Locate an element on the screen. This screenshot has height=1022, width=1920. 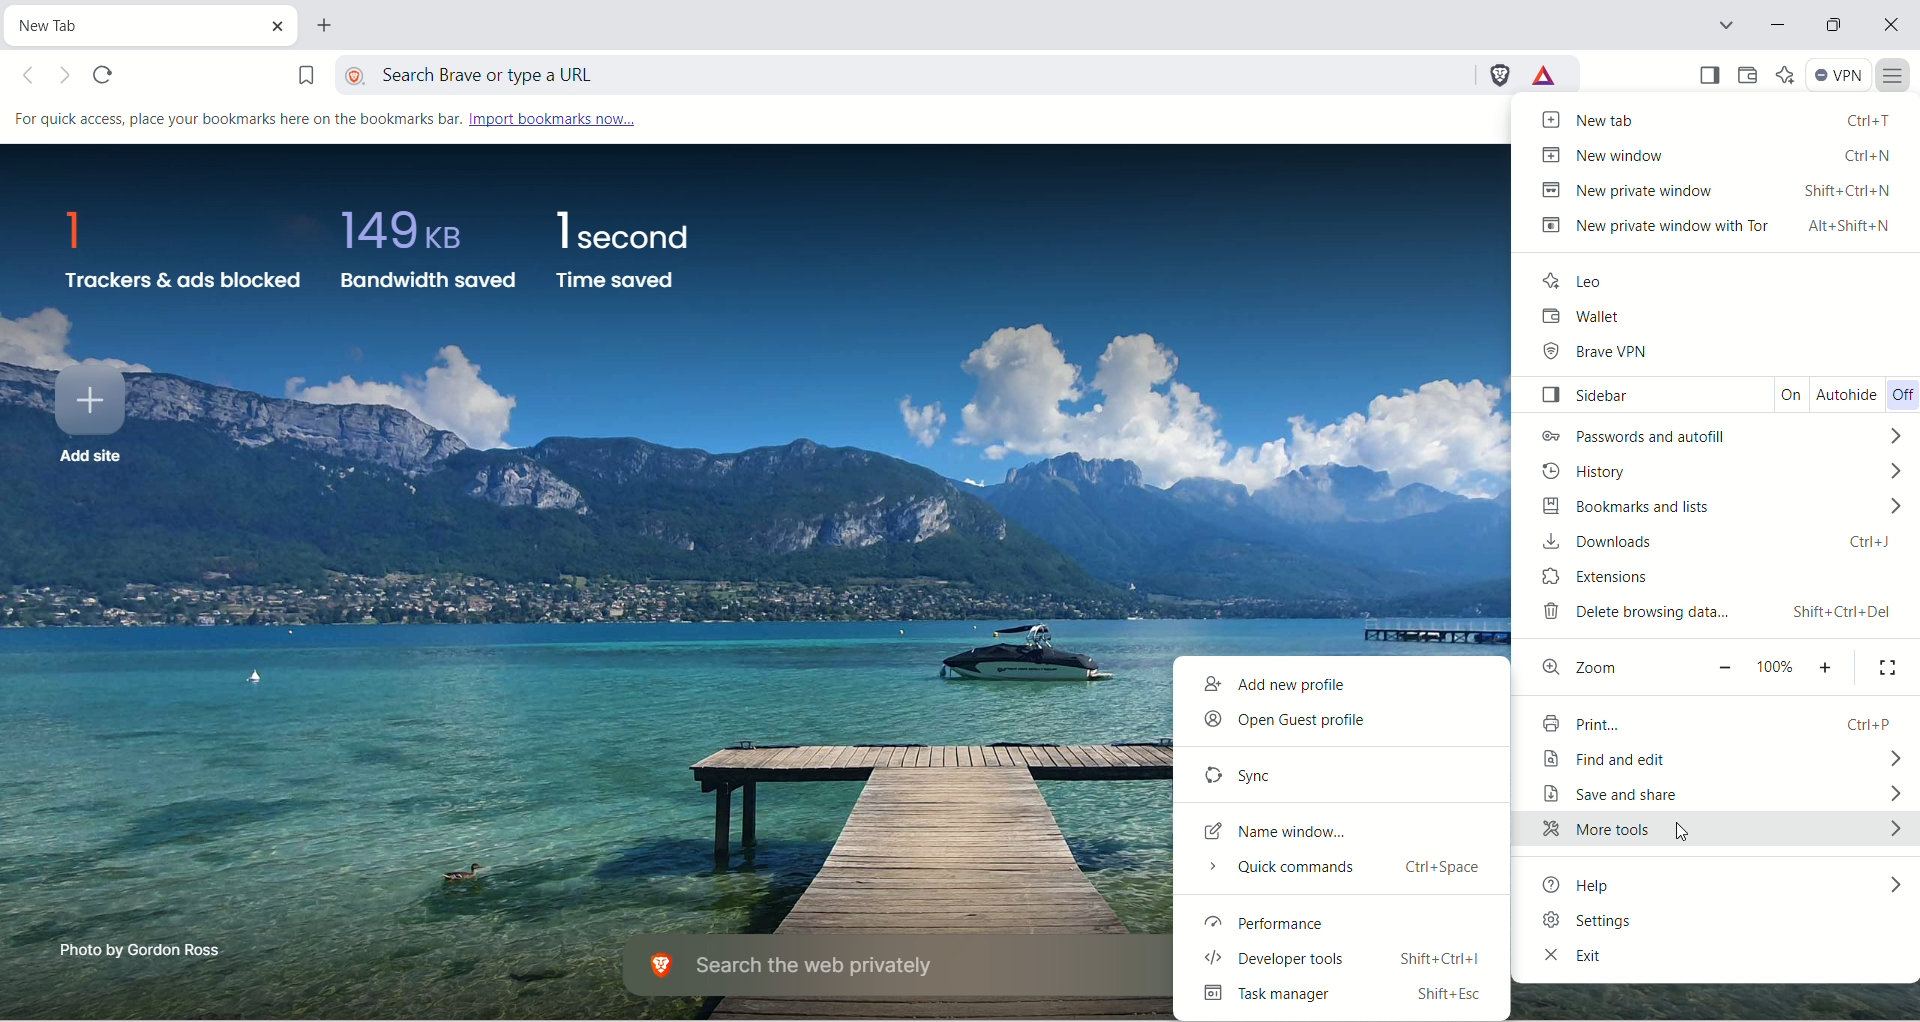
performance is located at coordinates (1348, 922).